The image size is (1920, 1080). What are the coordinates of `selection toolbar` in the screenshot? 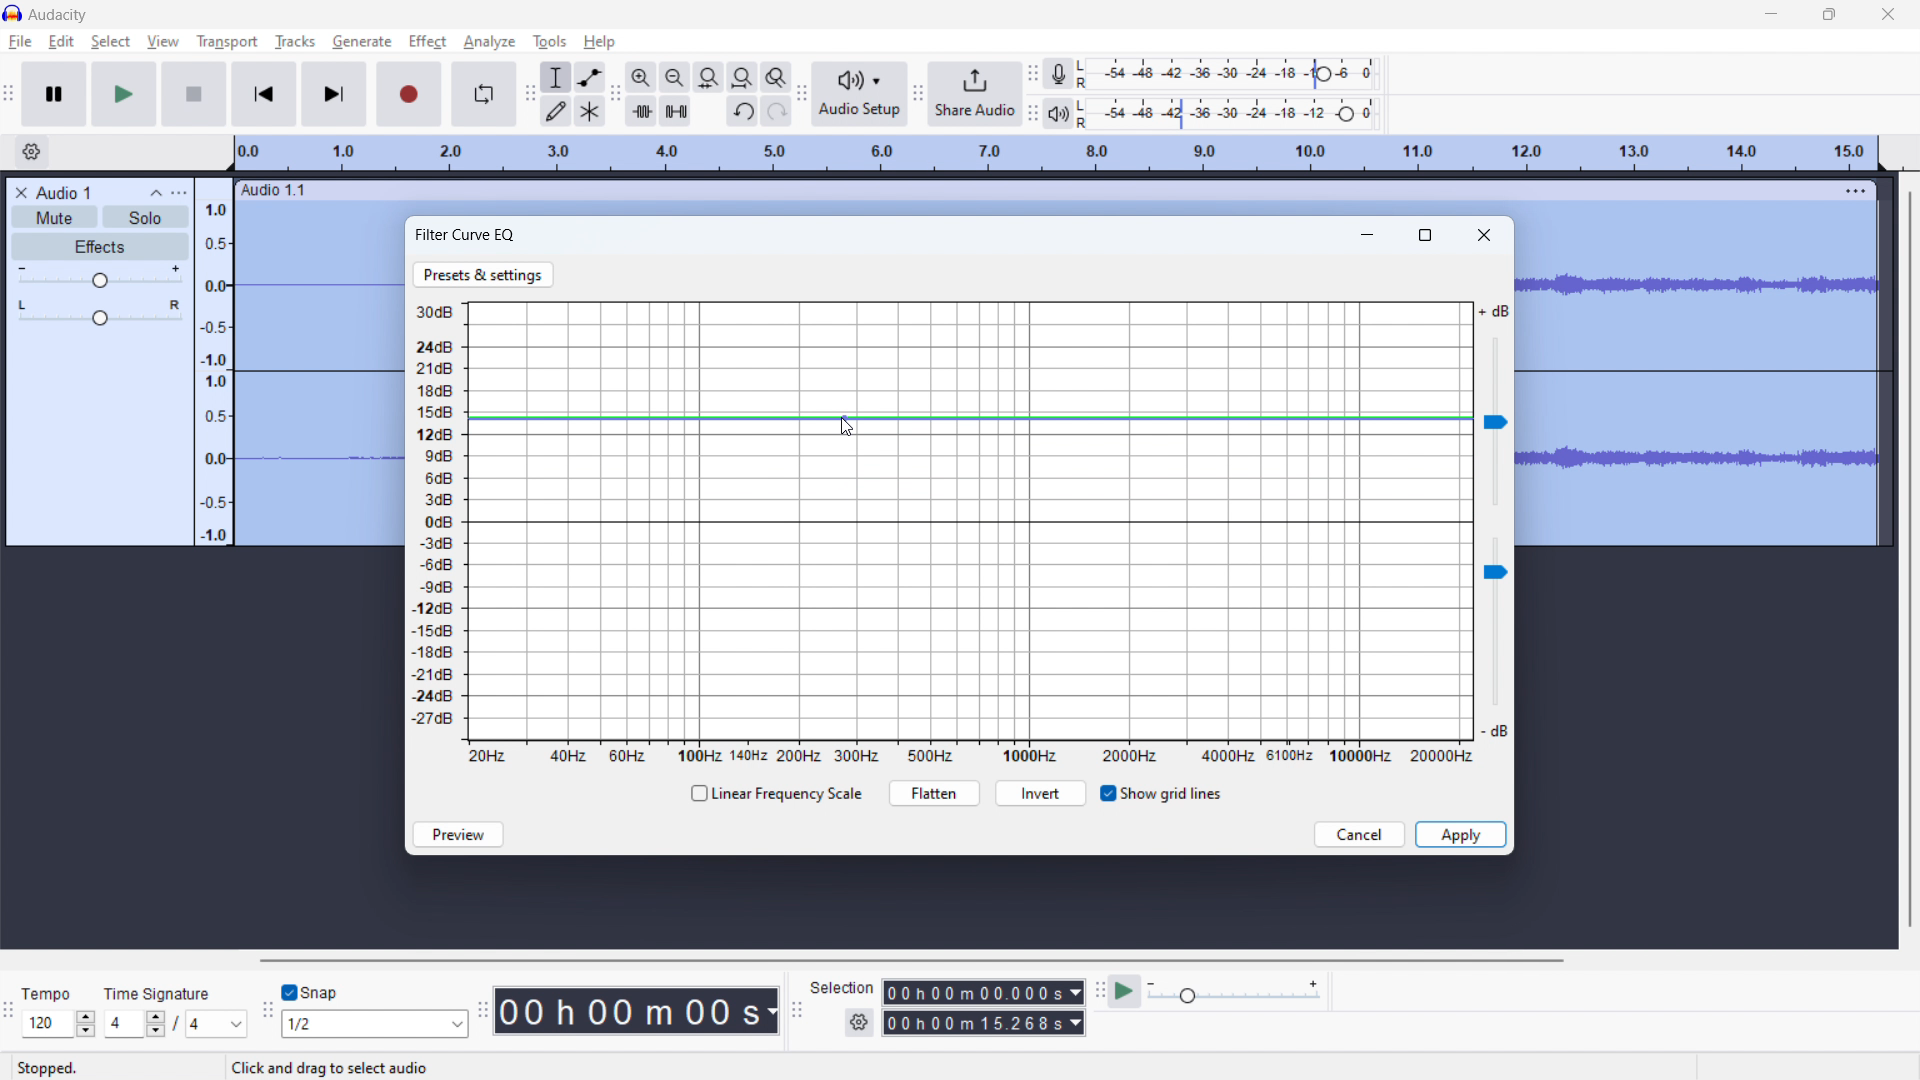 It's located at (795, 1009).